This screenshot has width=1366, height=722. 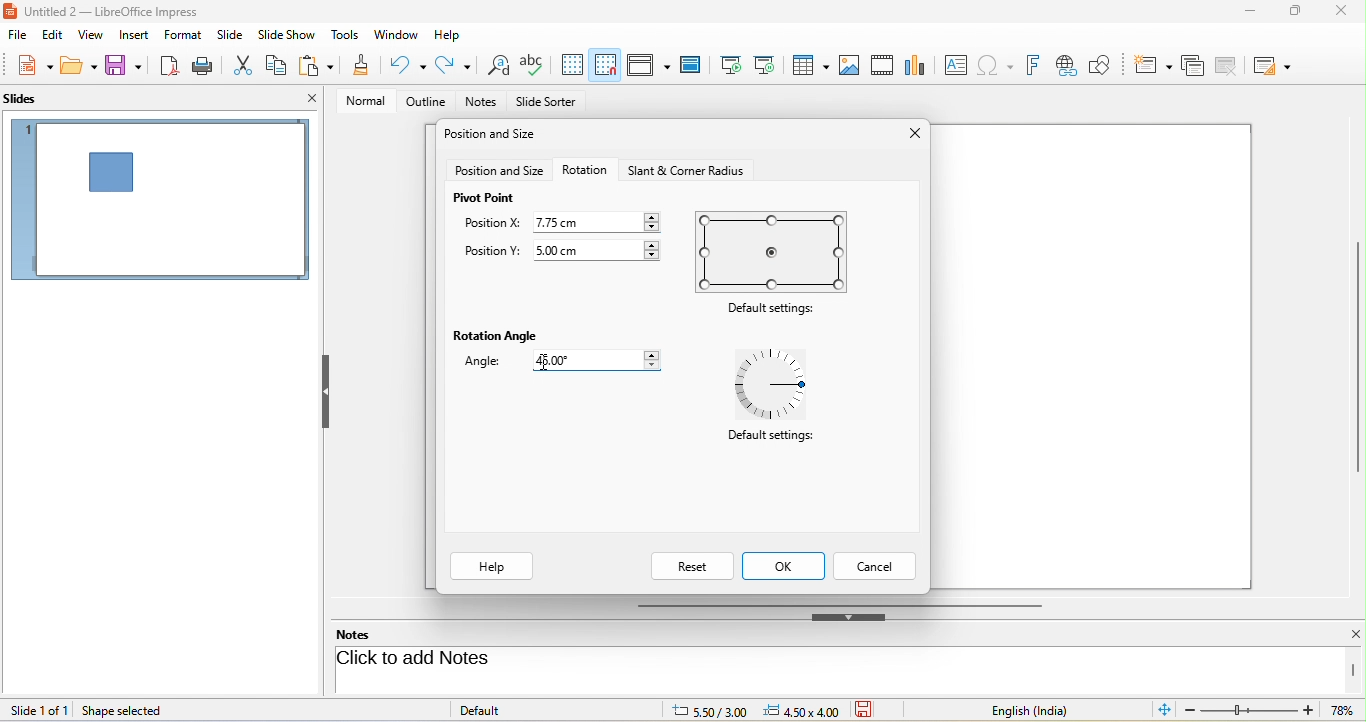 What do you see at coordinates (1036, 63) in the screenshot?
I see `font work text` at bounding box center [1036, 63].